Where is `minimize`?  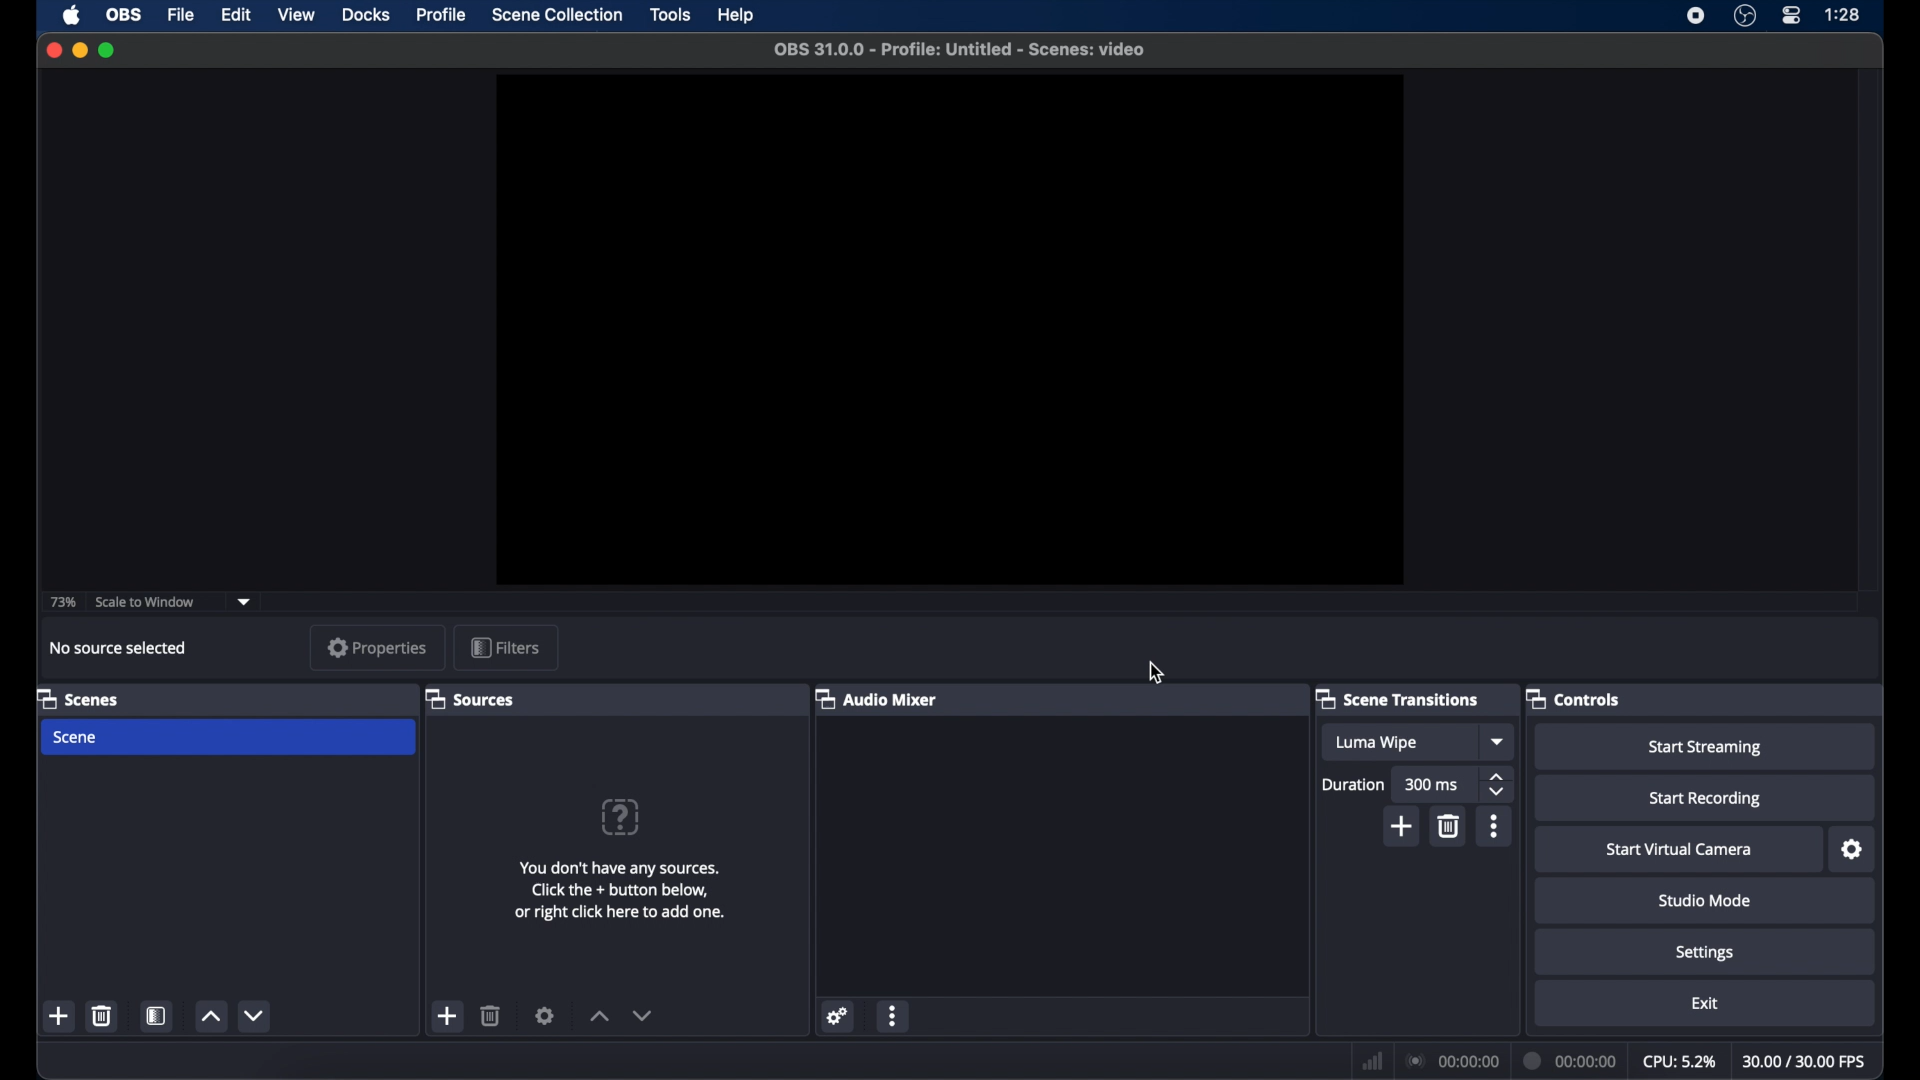
minimize is located at coordinates (79, 50).